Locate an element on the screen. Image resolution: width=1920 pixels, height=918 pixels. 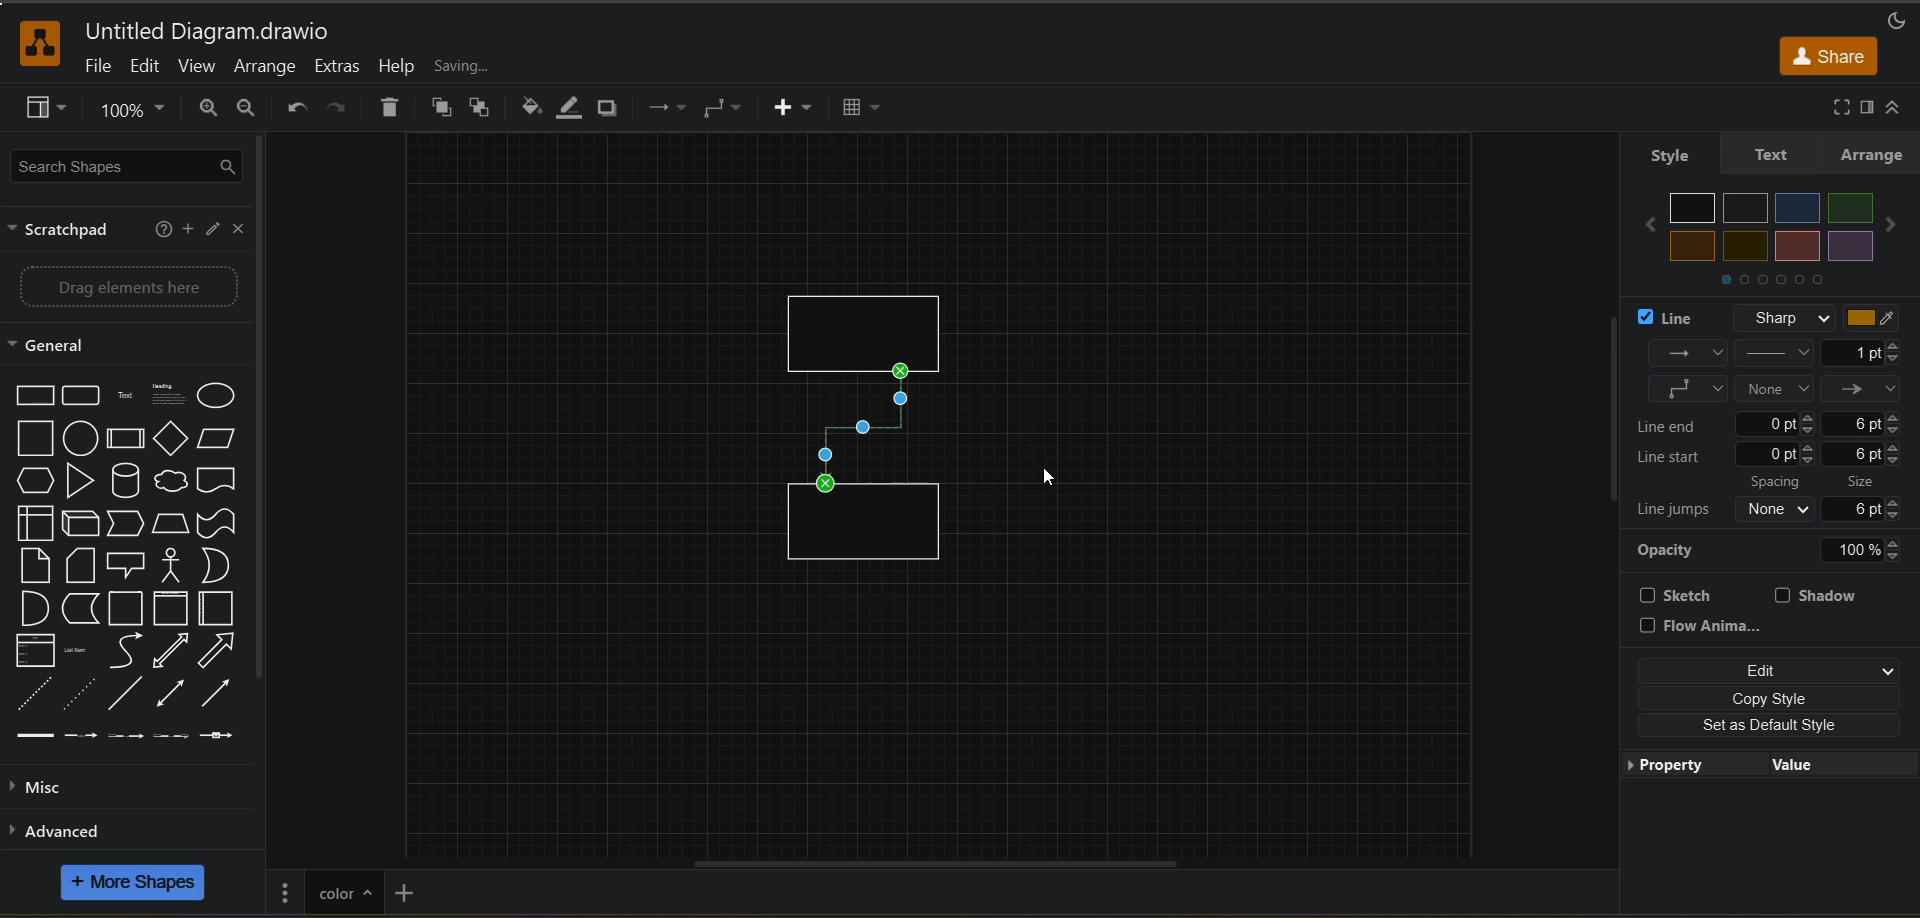
Card is located at coordinates (32, 565).